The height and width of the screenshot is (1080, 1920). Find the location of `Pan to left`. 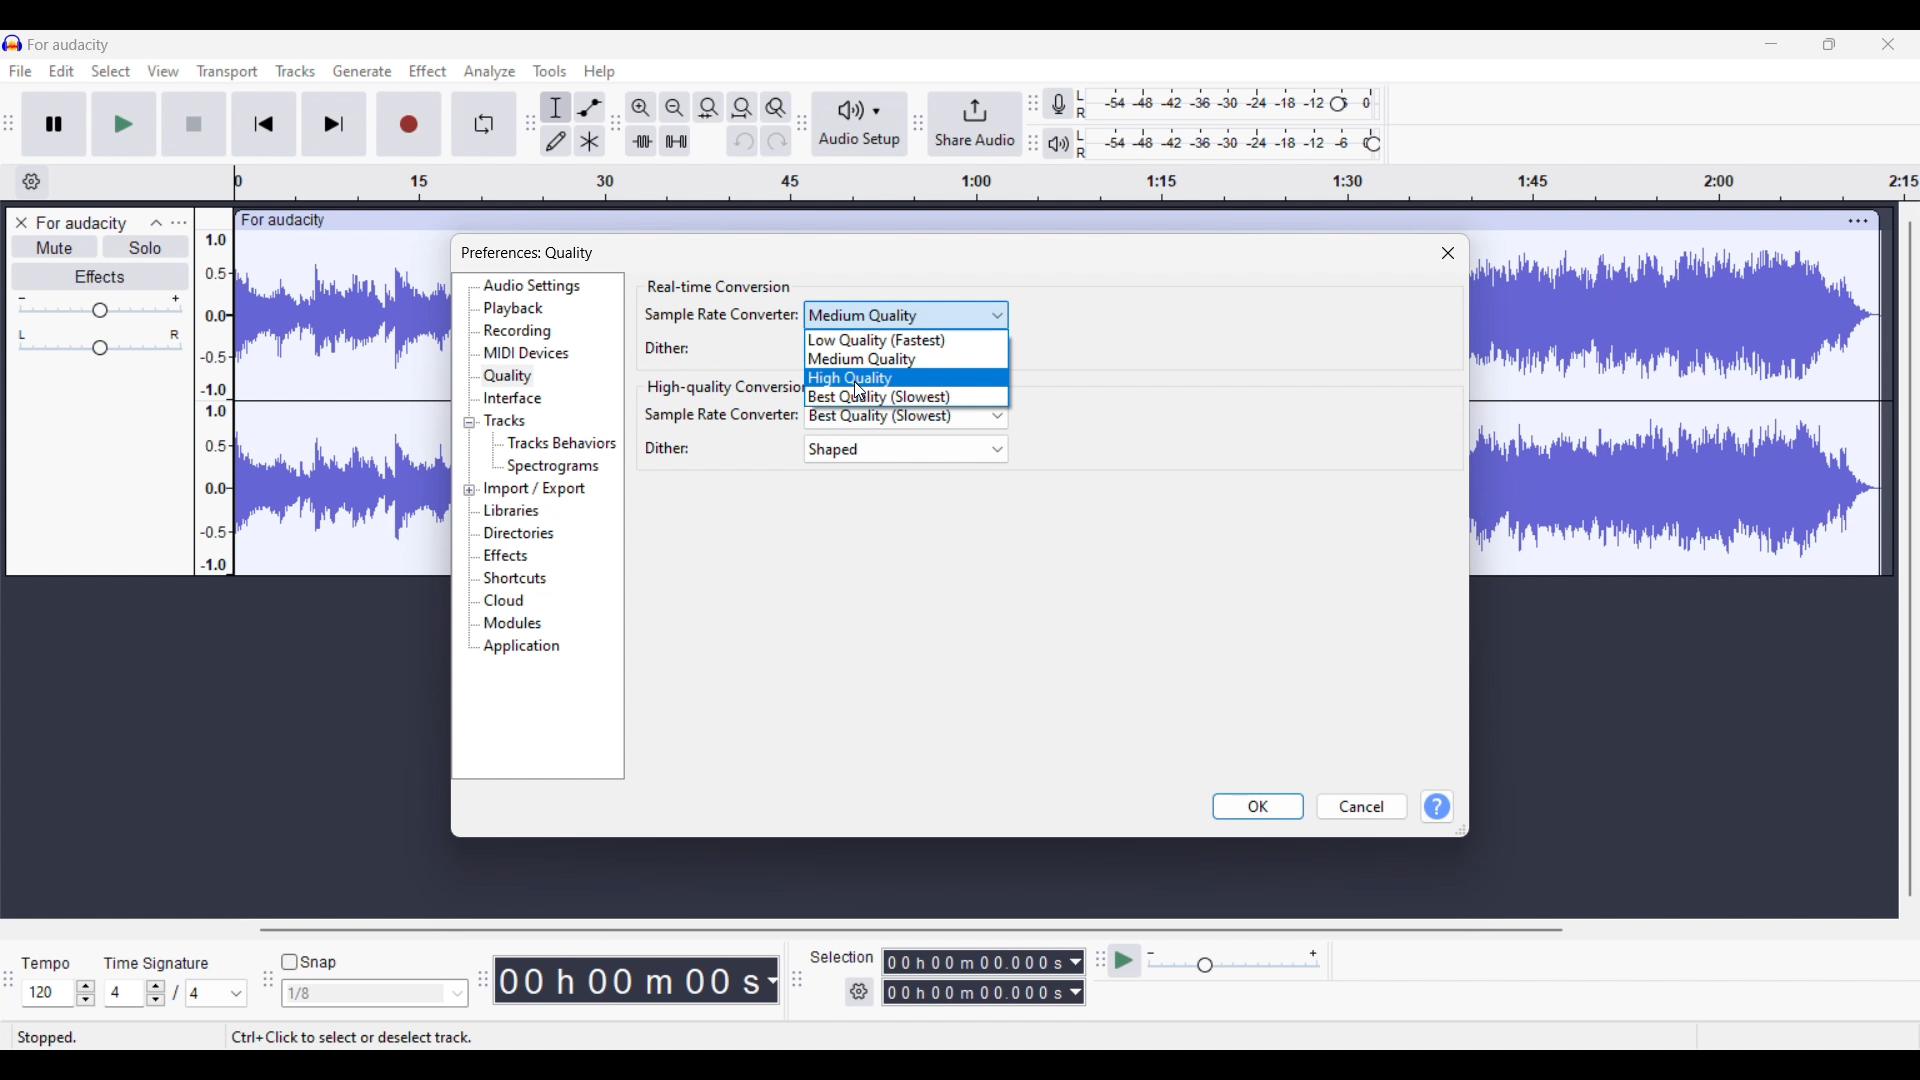

Pan to left is located at coordinates (22, 335).